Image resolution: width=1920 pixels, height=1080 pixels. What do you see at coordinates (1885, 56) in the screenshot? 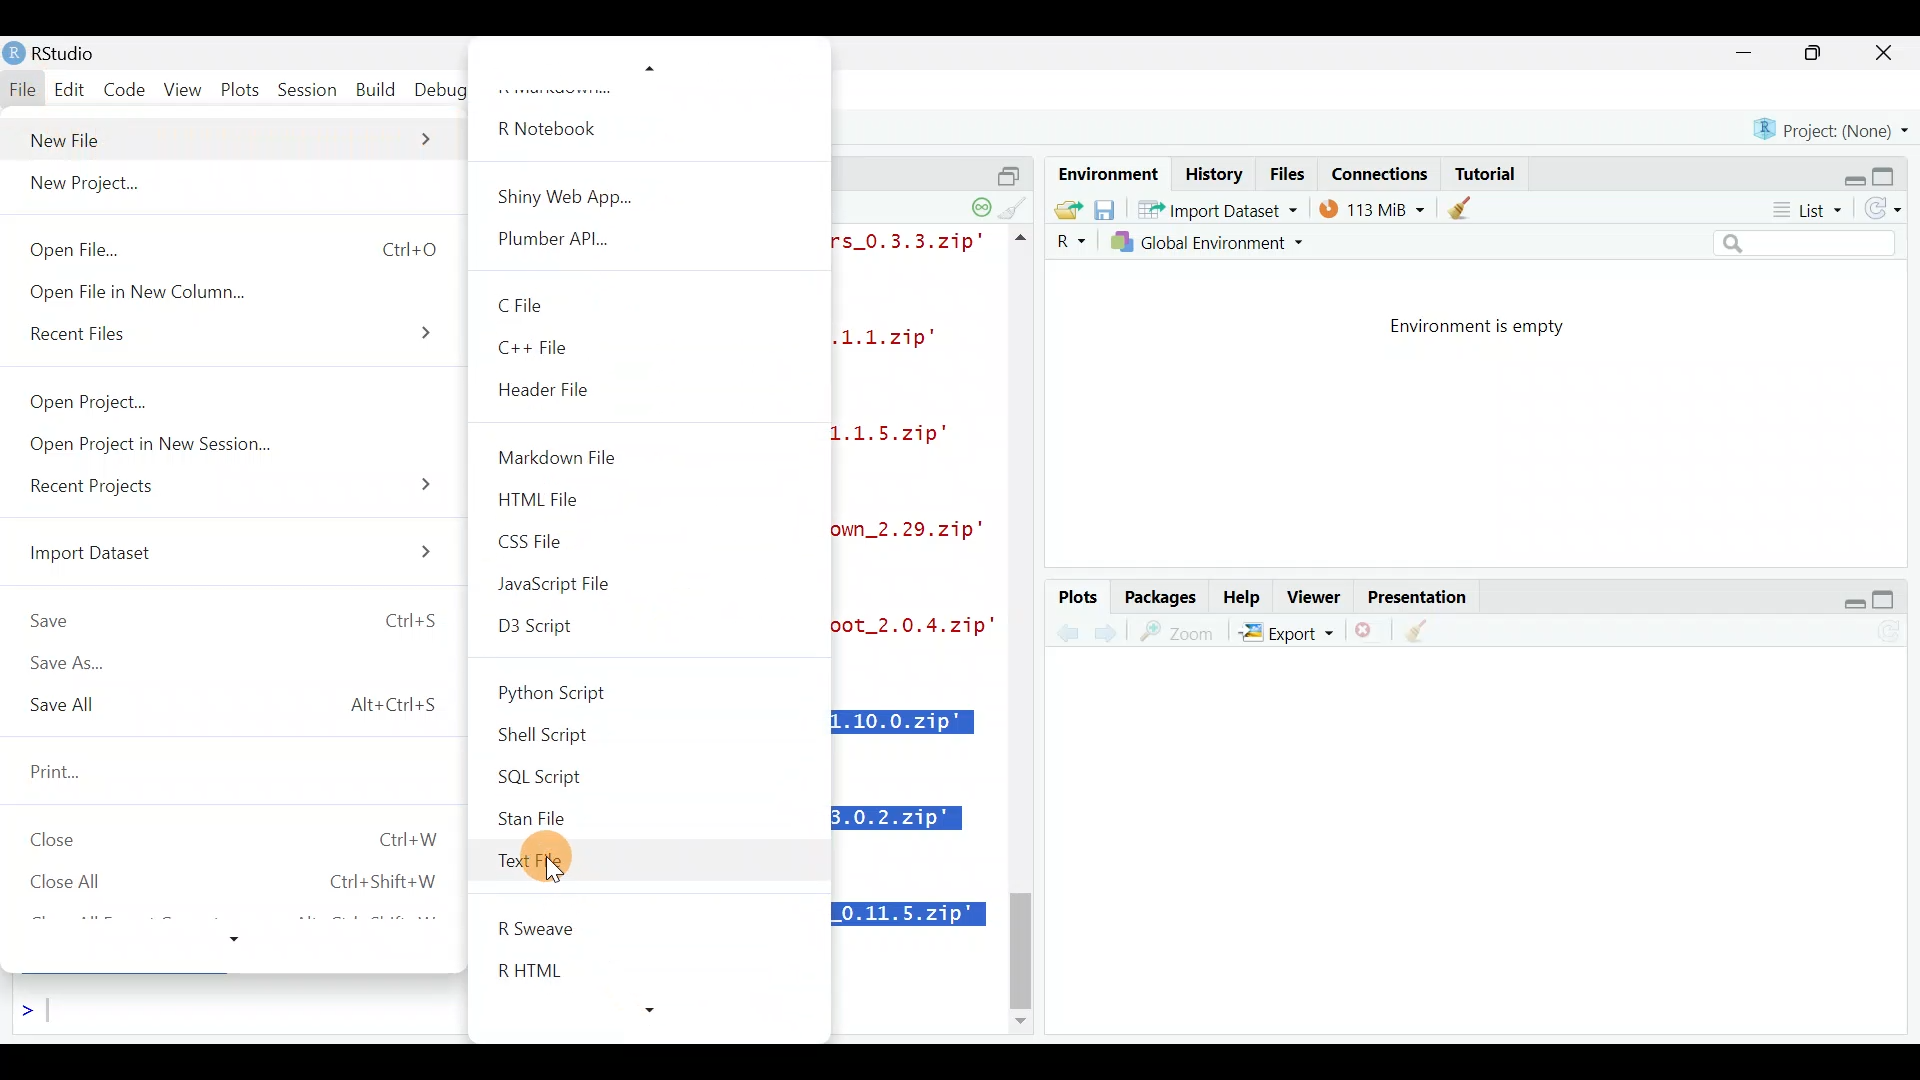
I see `close` at bounding box center [1885, 56].